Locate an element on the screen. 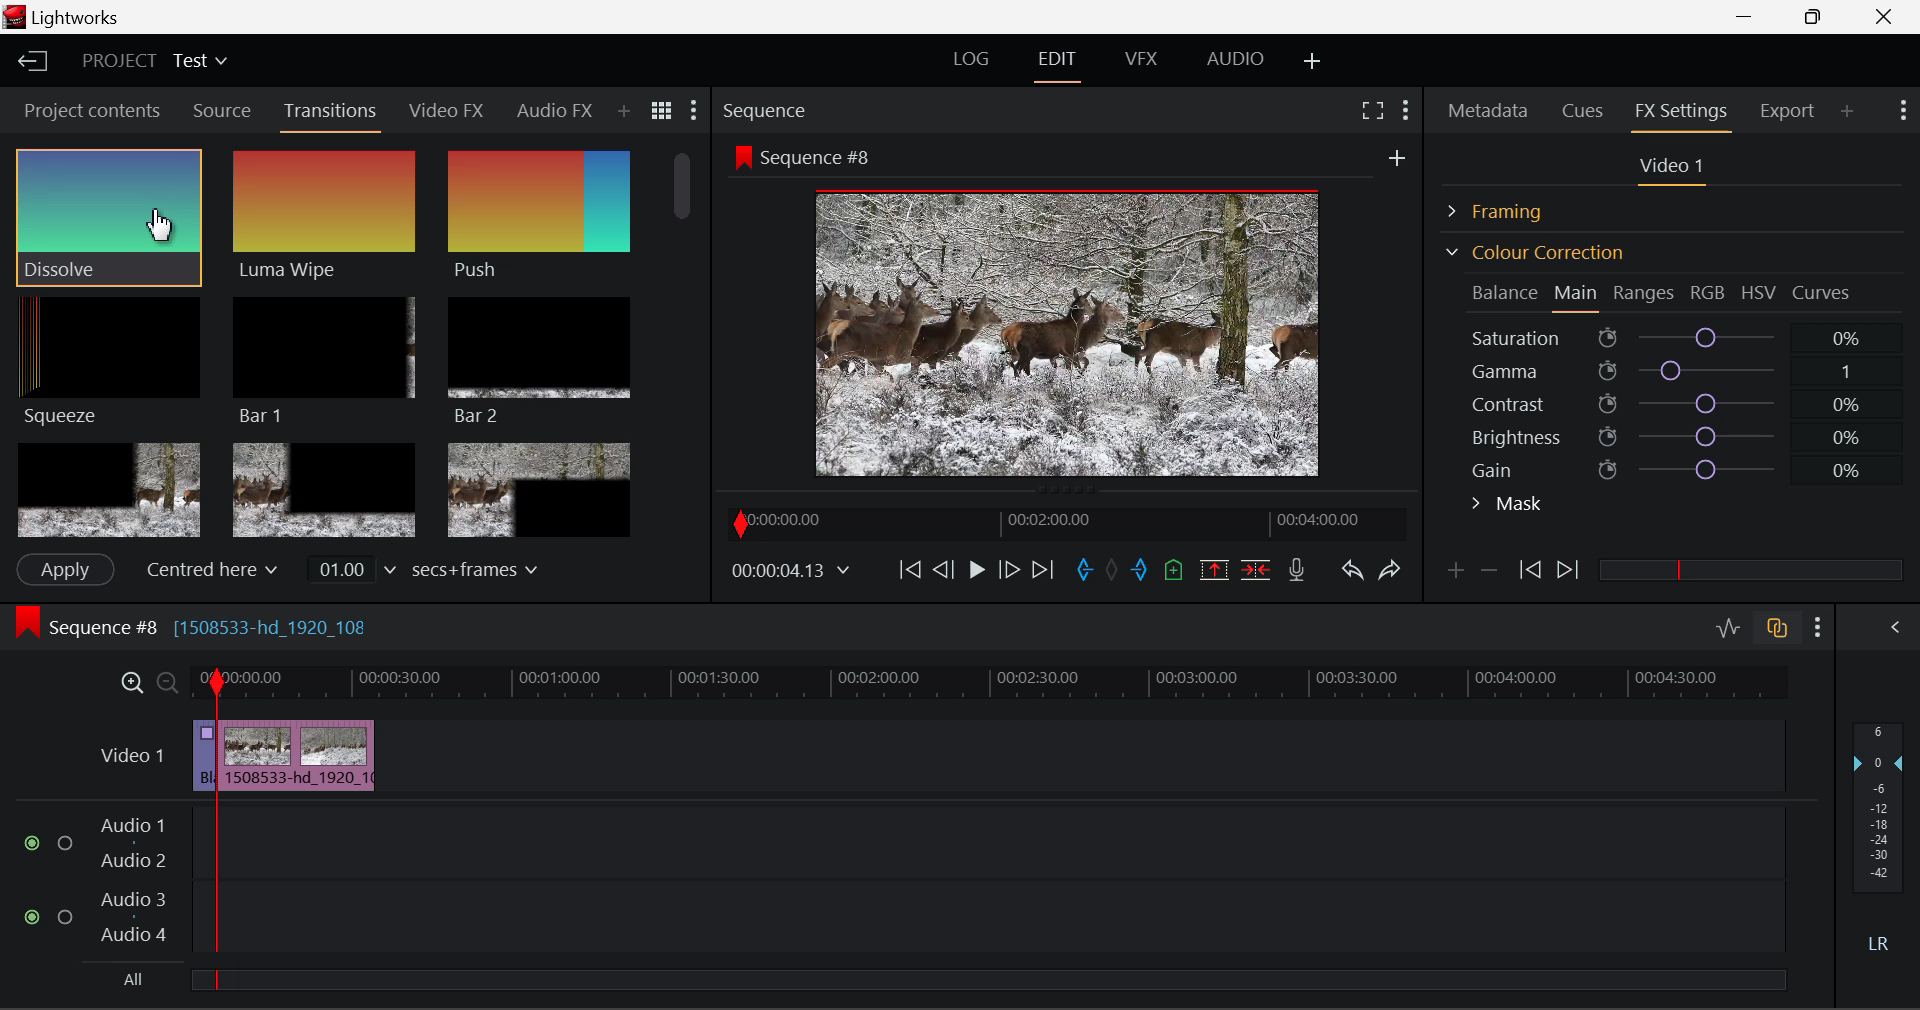 This screenshot has height=1010, width=1920. Sequence Preview Section is located at coordinates (770, 112).